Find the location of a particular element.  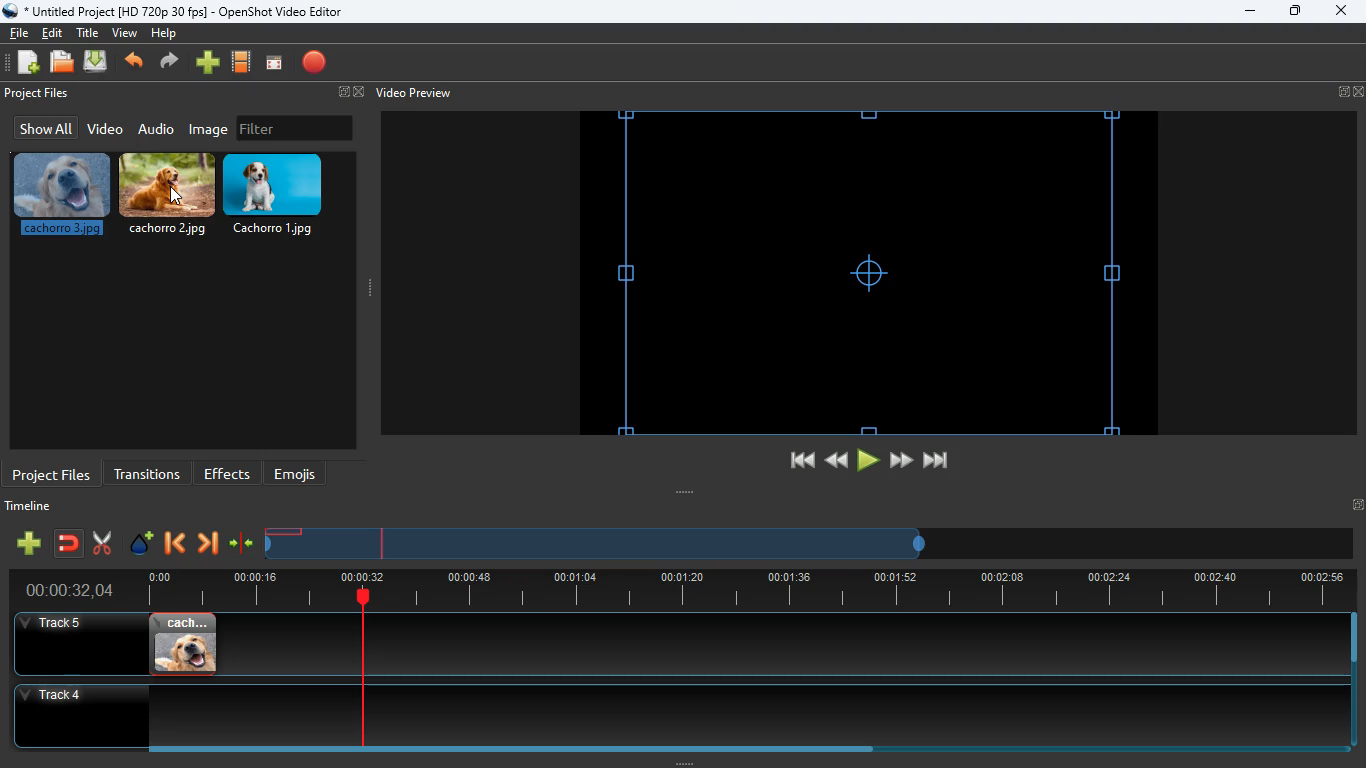

back is located at coordinates (136, 63).